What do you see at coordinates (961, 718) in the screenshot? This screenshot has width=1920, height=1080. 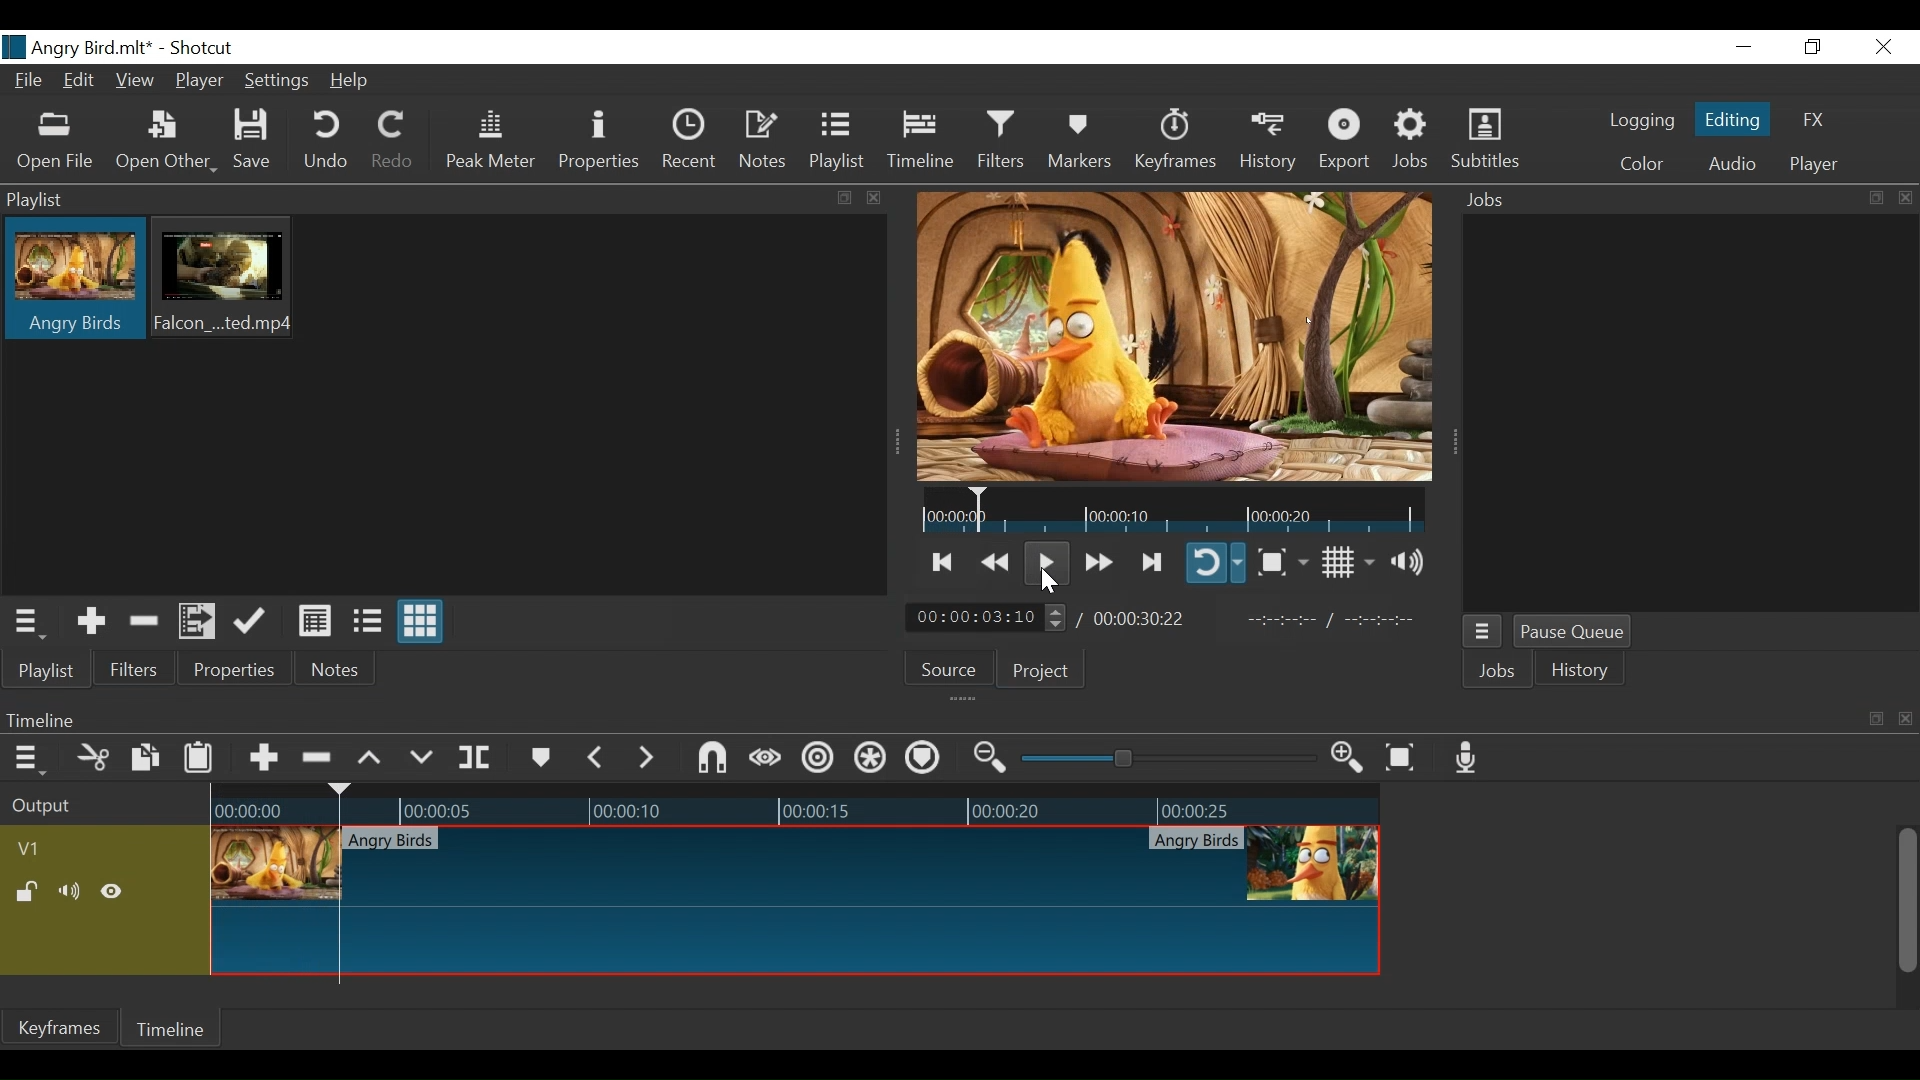 I see `` at bounding box center [961, 718].